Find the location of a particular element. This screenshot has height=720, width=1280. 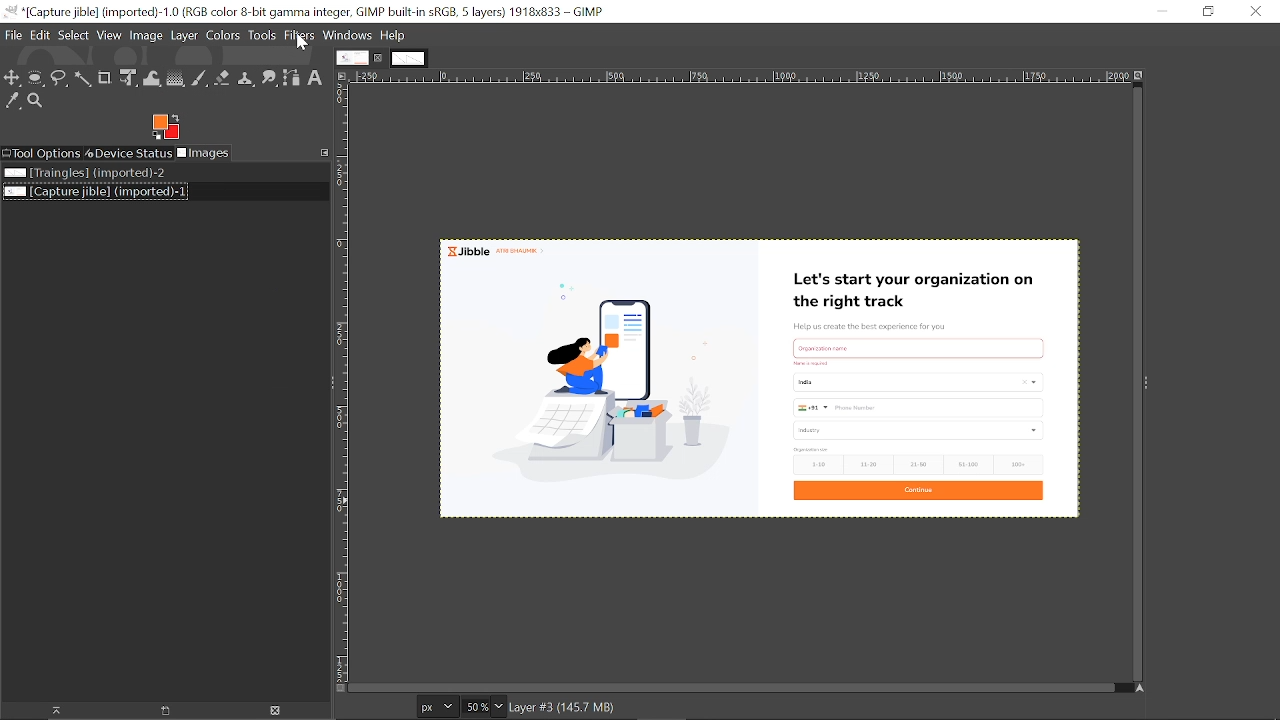

Tool options is located at coordinates (41, 153).